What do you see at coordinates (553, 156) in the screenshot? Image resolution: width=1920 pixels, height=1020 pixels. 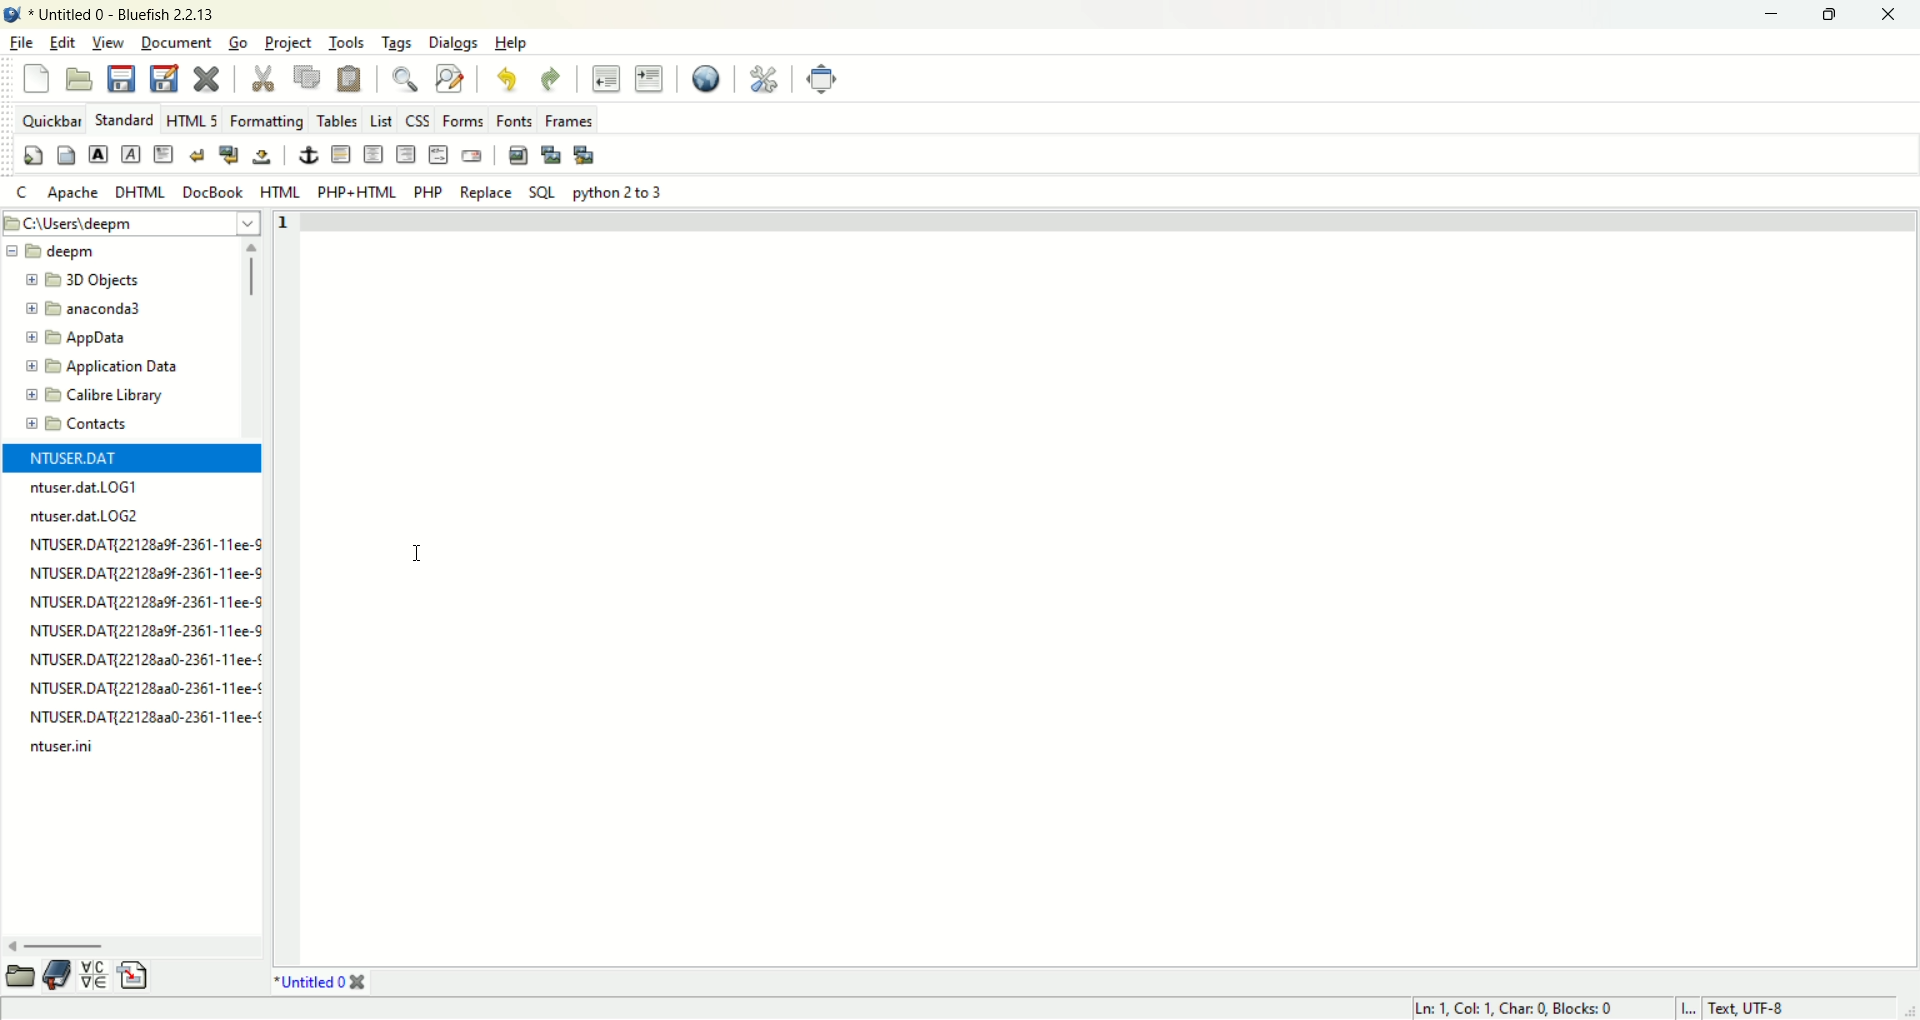 I see `insert thumbnail` at bounding box center [553, 156].